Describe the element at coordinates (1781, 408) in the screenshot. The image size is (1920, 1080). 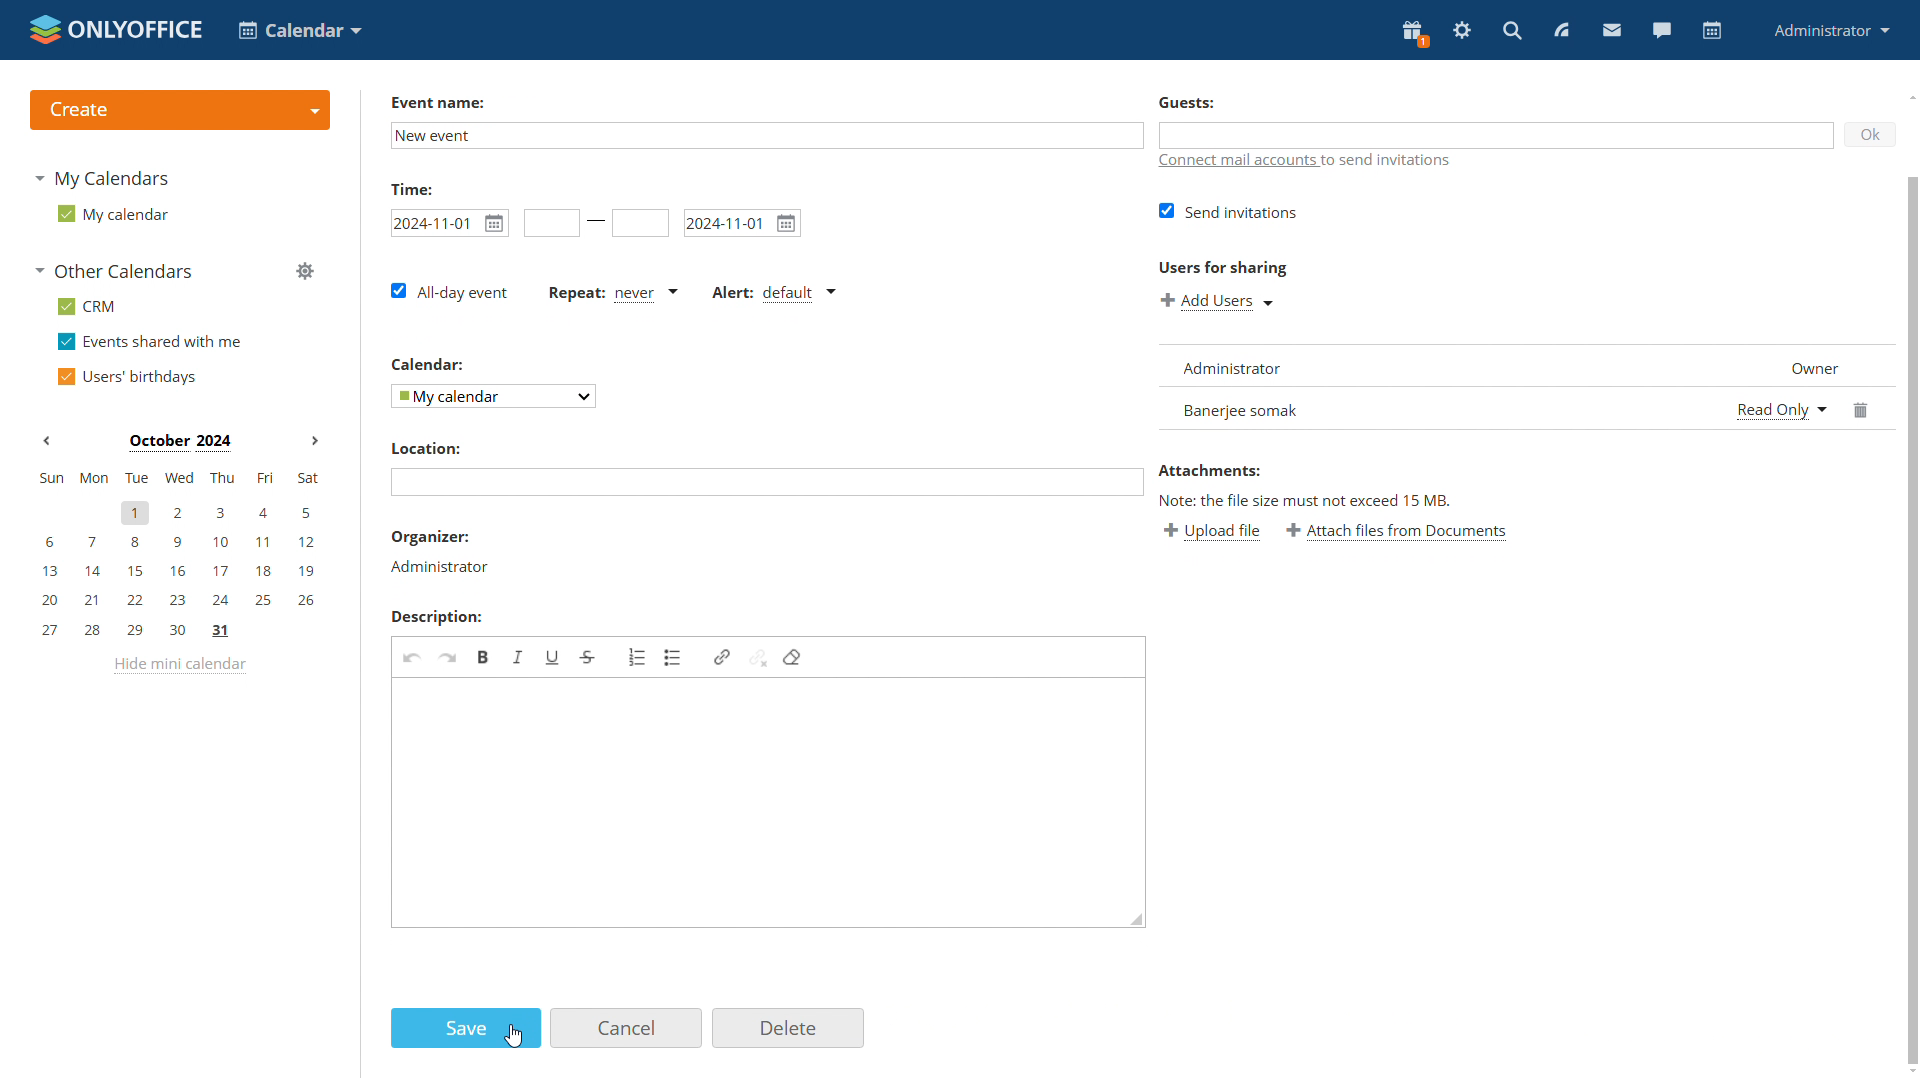
I see `select permission ` at that location.